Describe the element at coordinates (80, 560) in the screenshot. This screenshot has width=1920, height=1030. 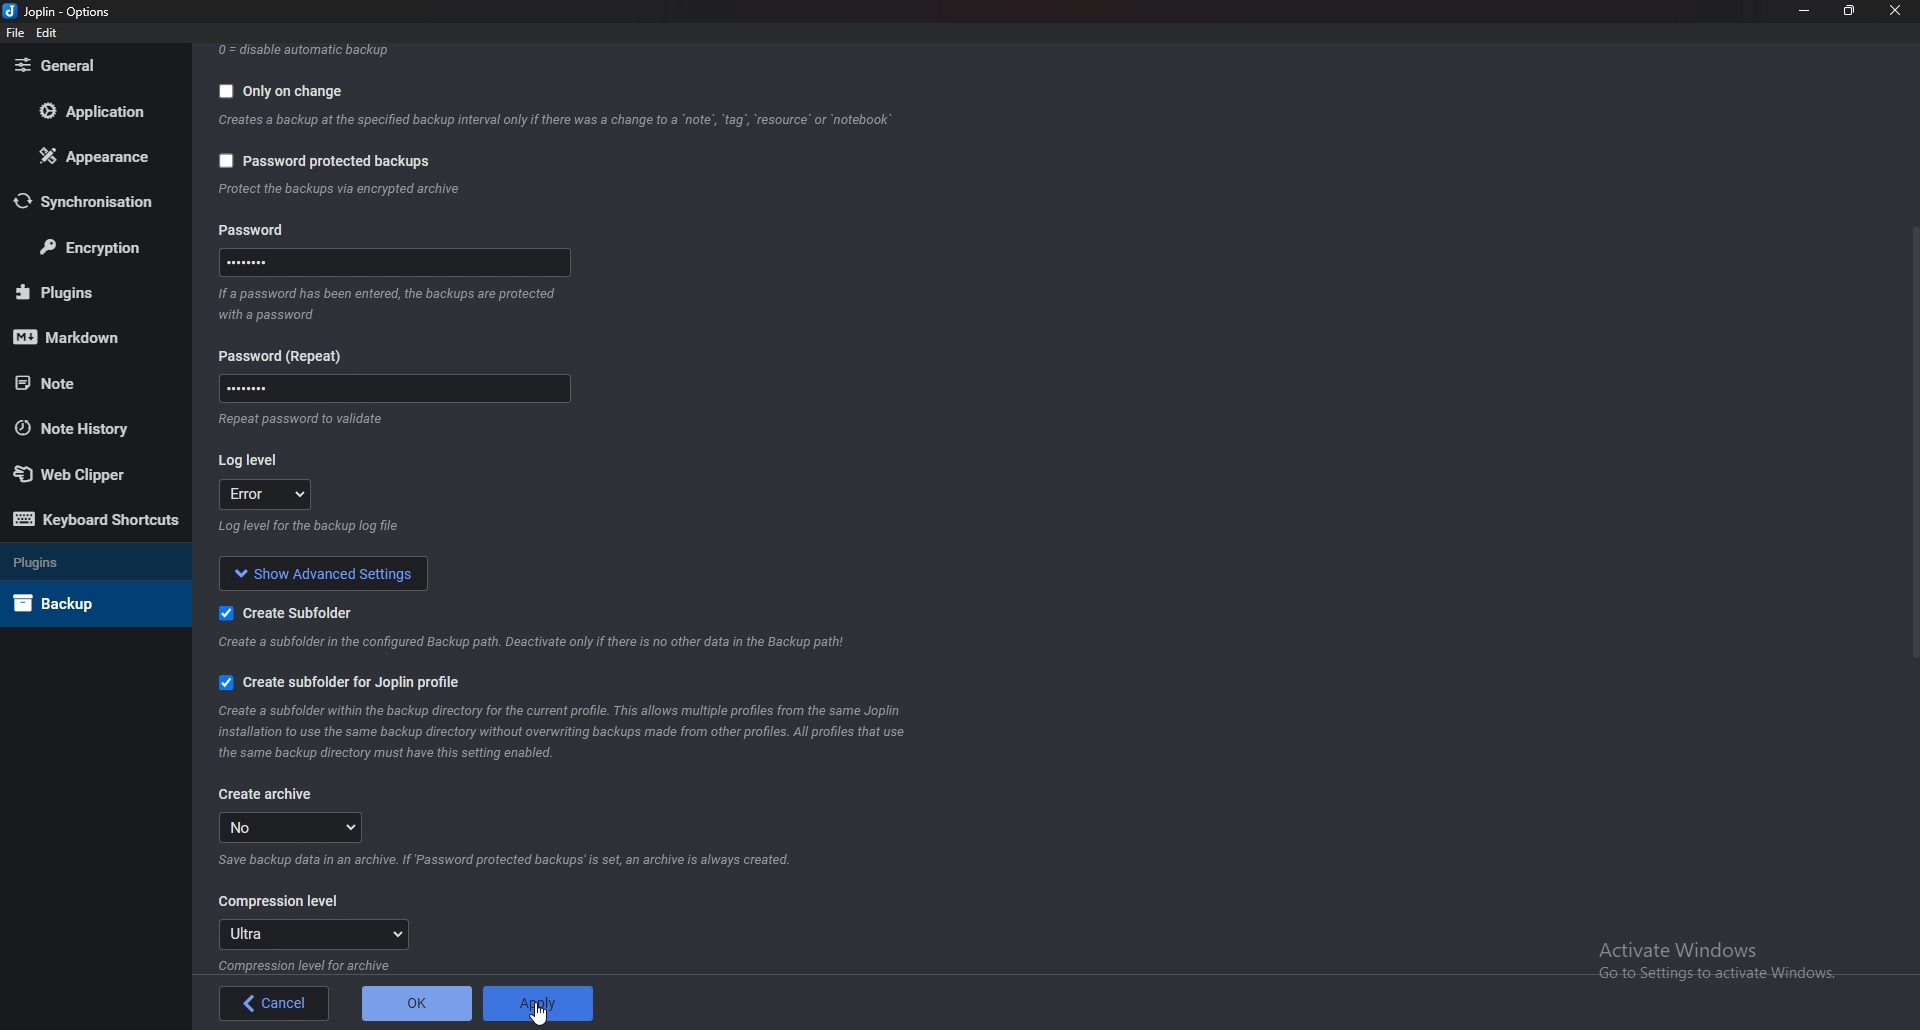
I see `Plugins` at that location.